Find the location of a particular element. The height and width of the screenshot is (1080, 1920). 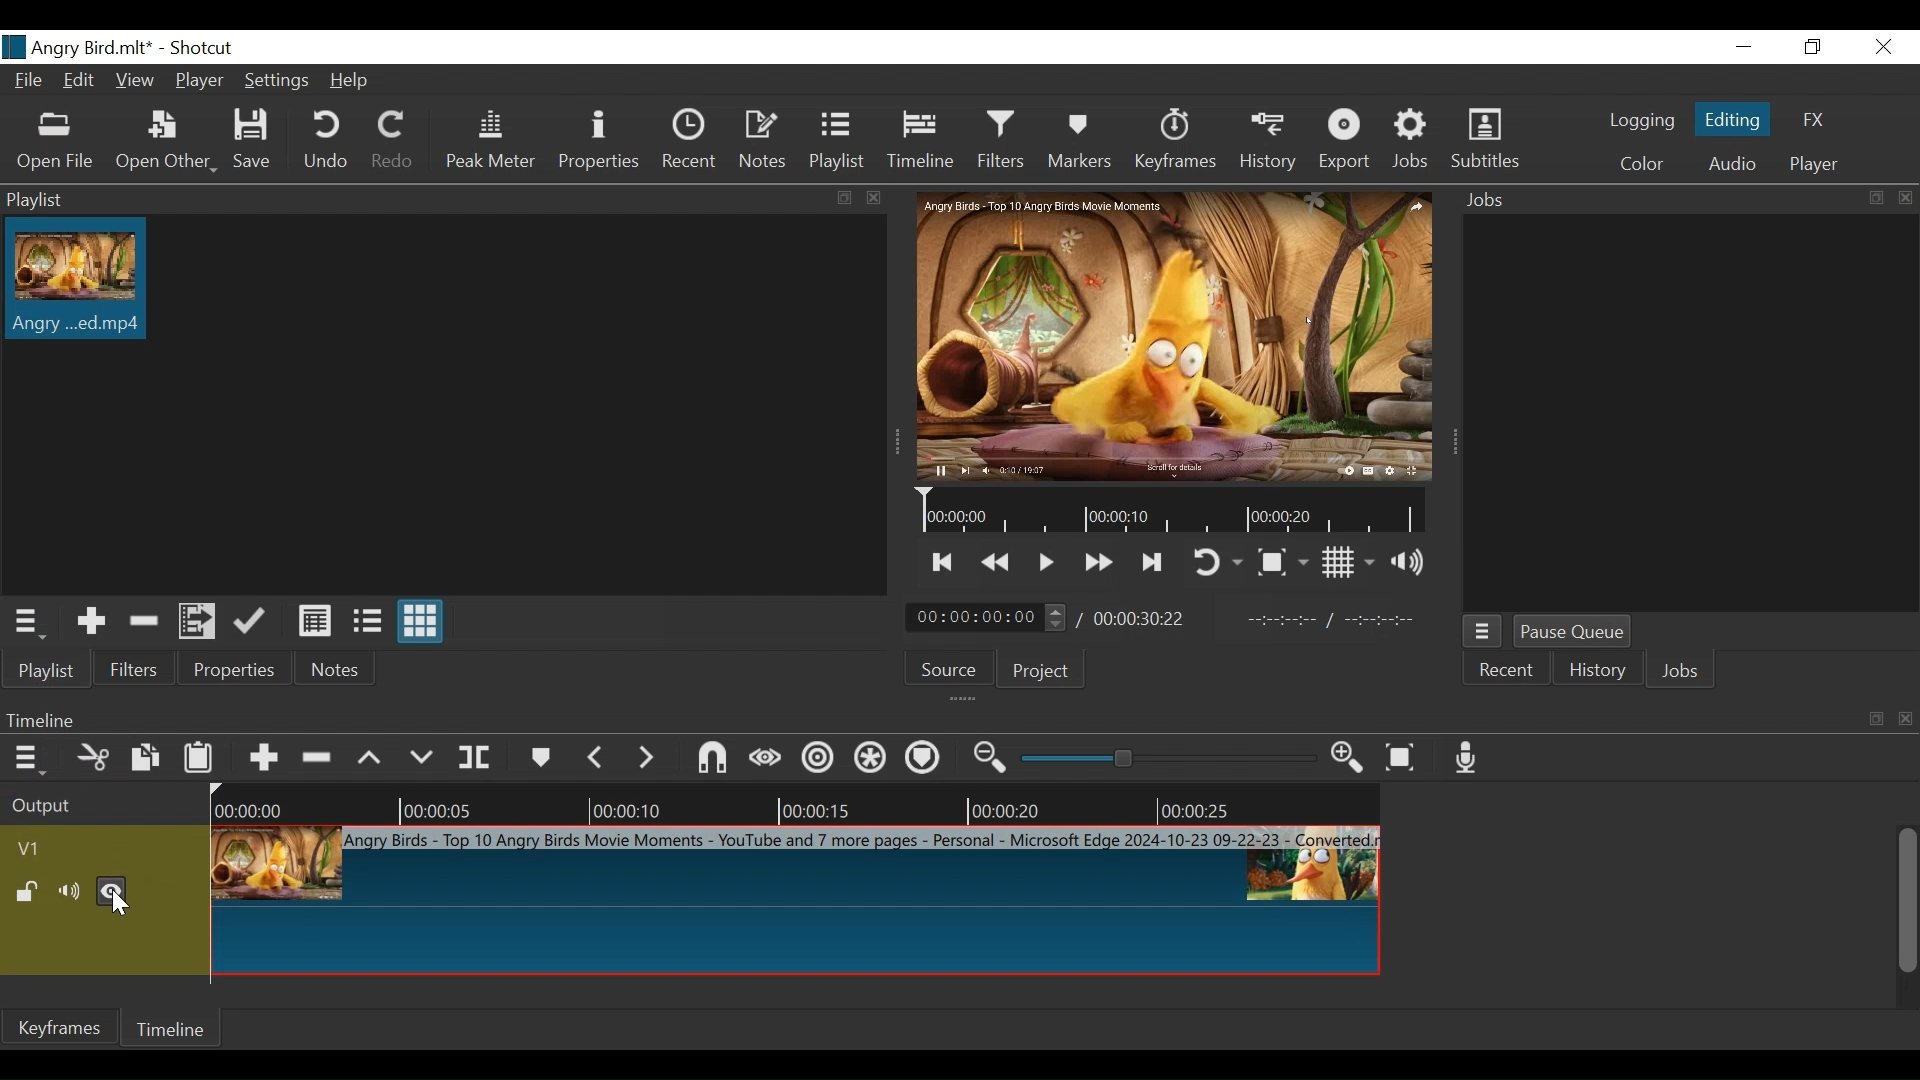

mute is located at coordinates (69, 891).